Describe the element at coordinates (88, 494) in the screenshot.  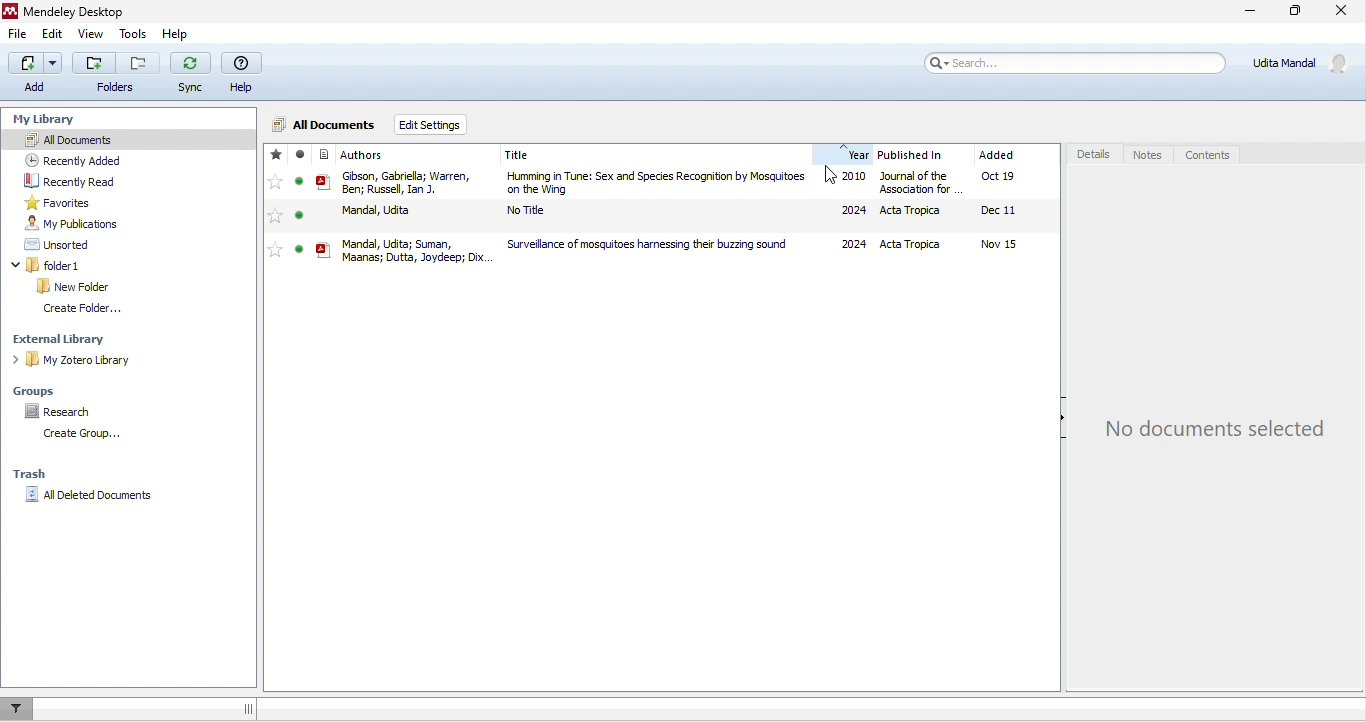
I see `all deleted` at that location.